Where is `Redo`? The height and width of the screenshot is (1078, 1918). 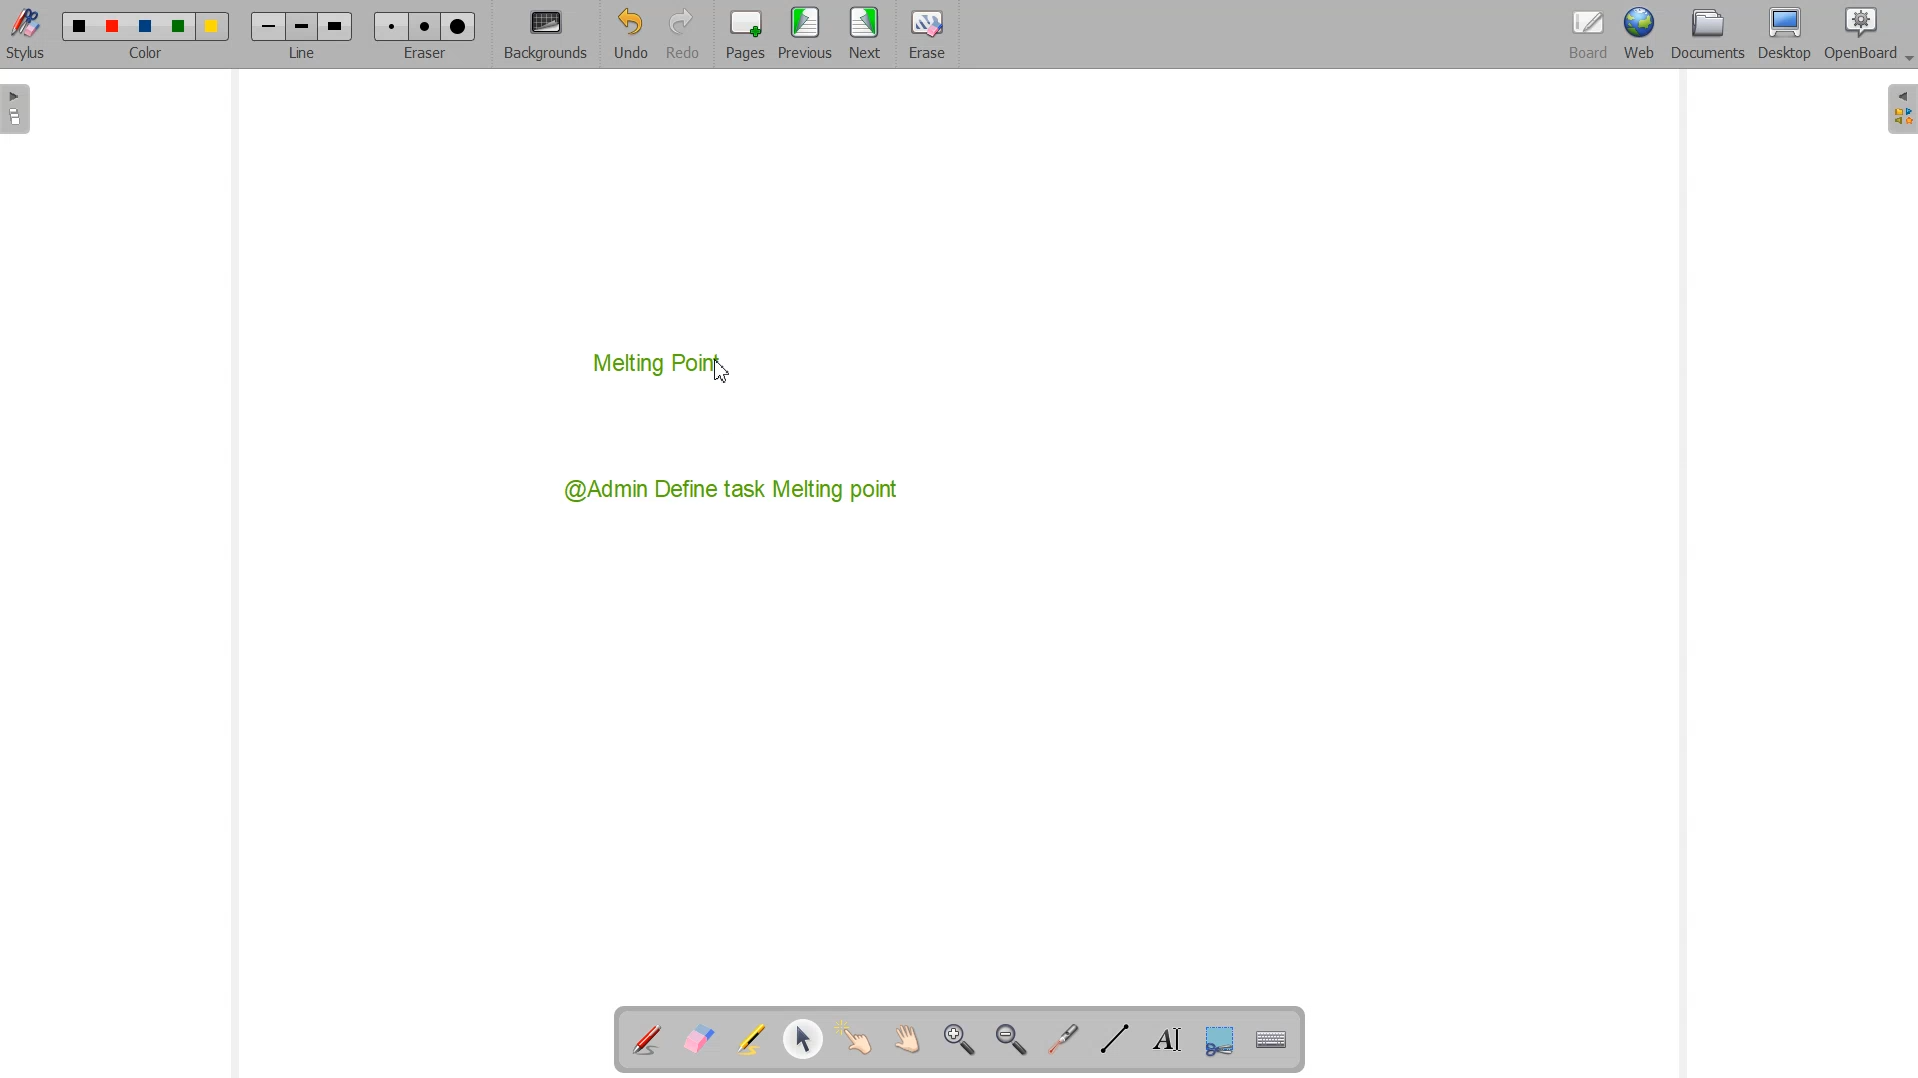
Redo is located at coordinates (682, 34).